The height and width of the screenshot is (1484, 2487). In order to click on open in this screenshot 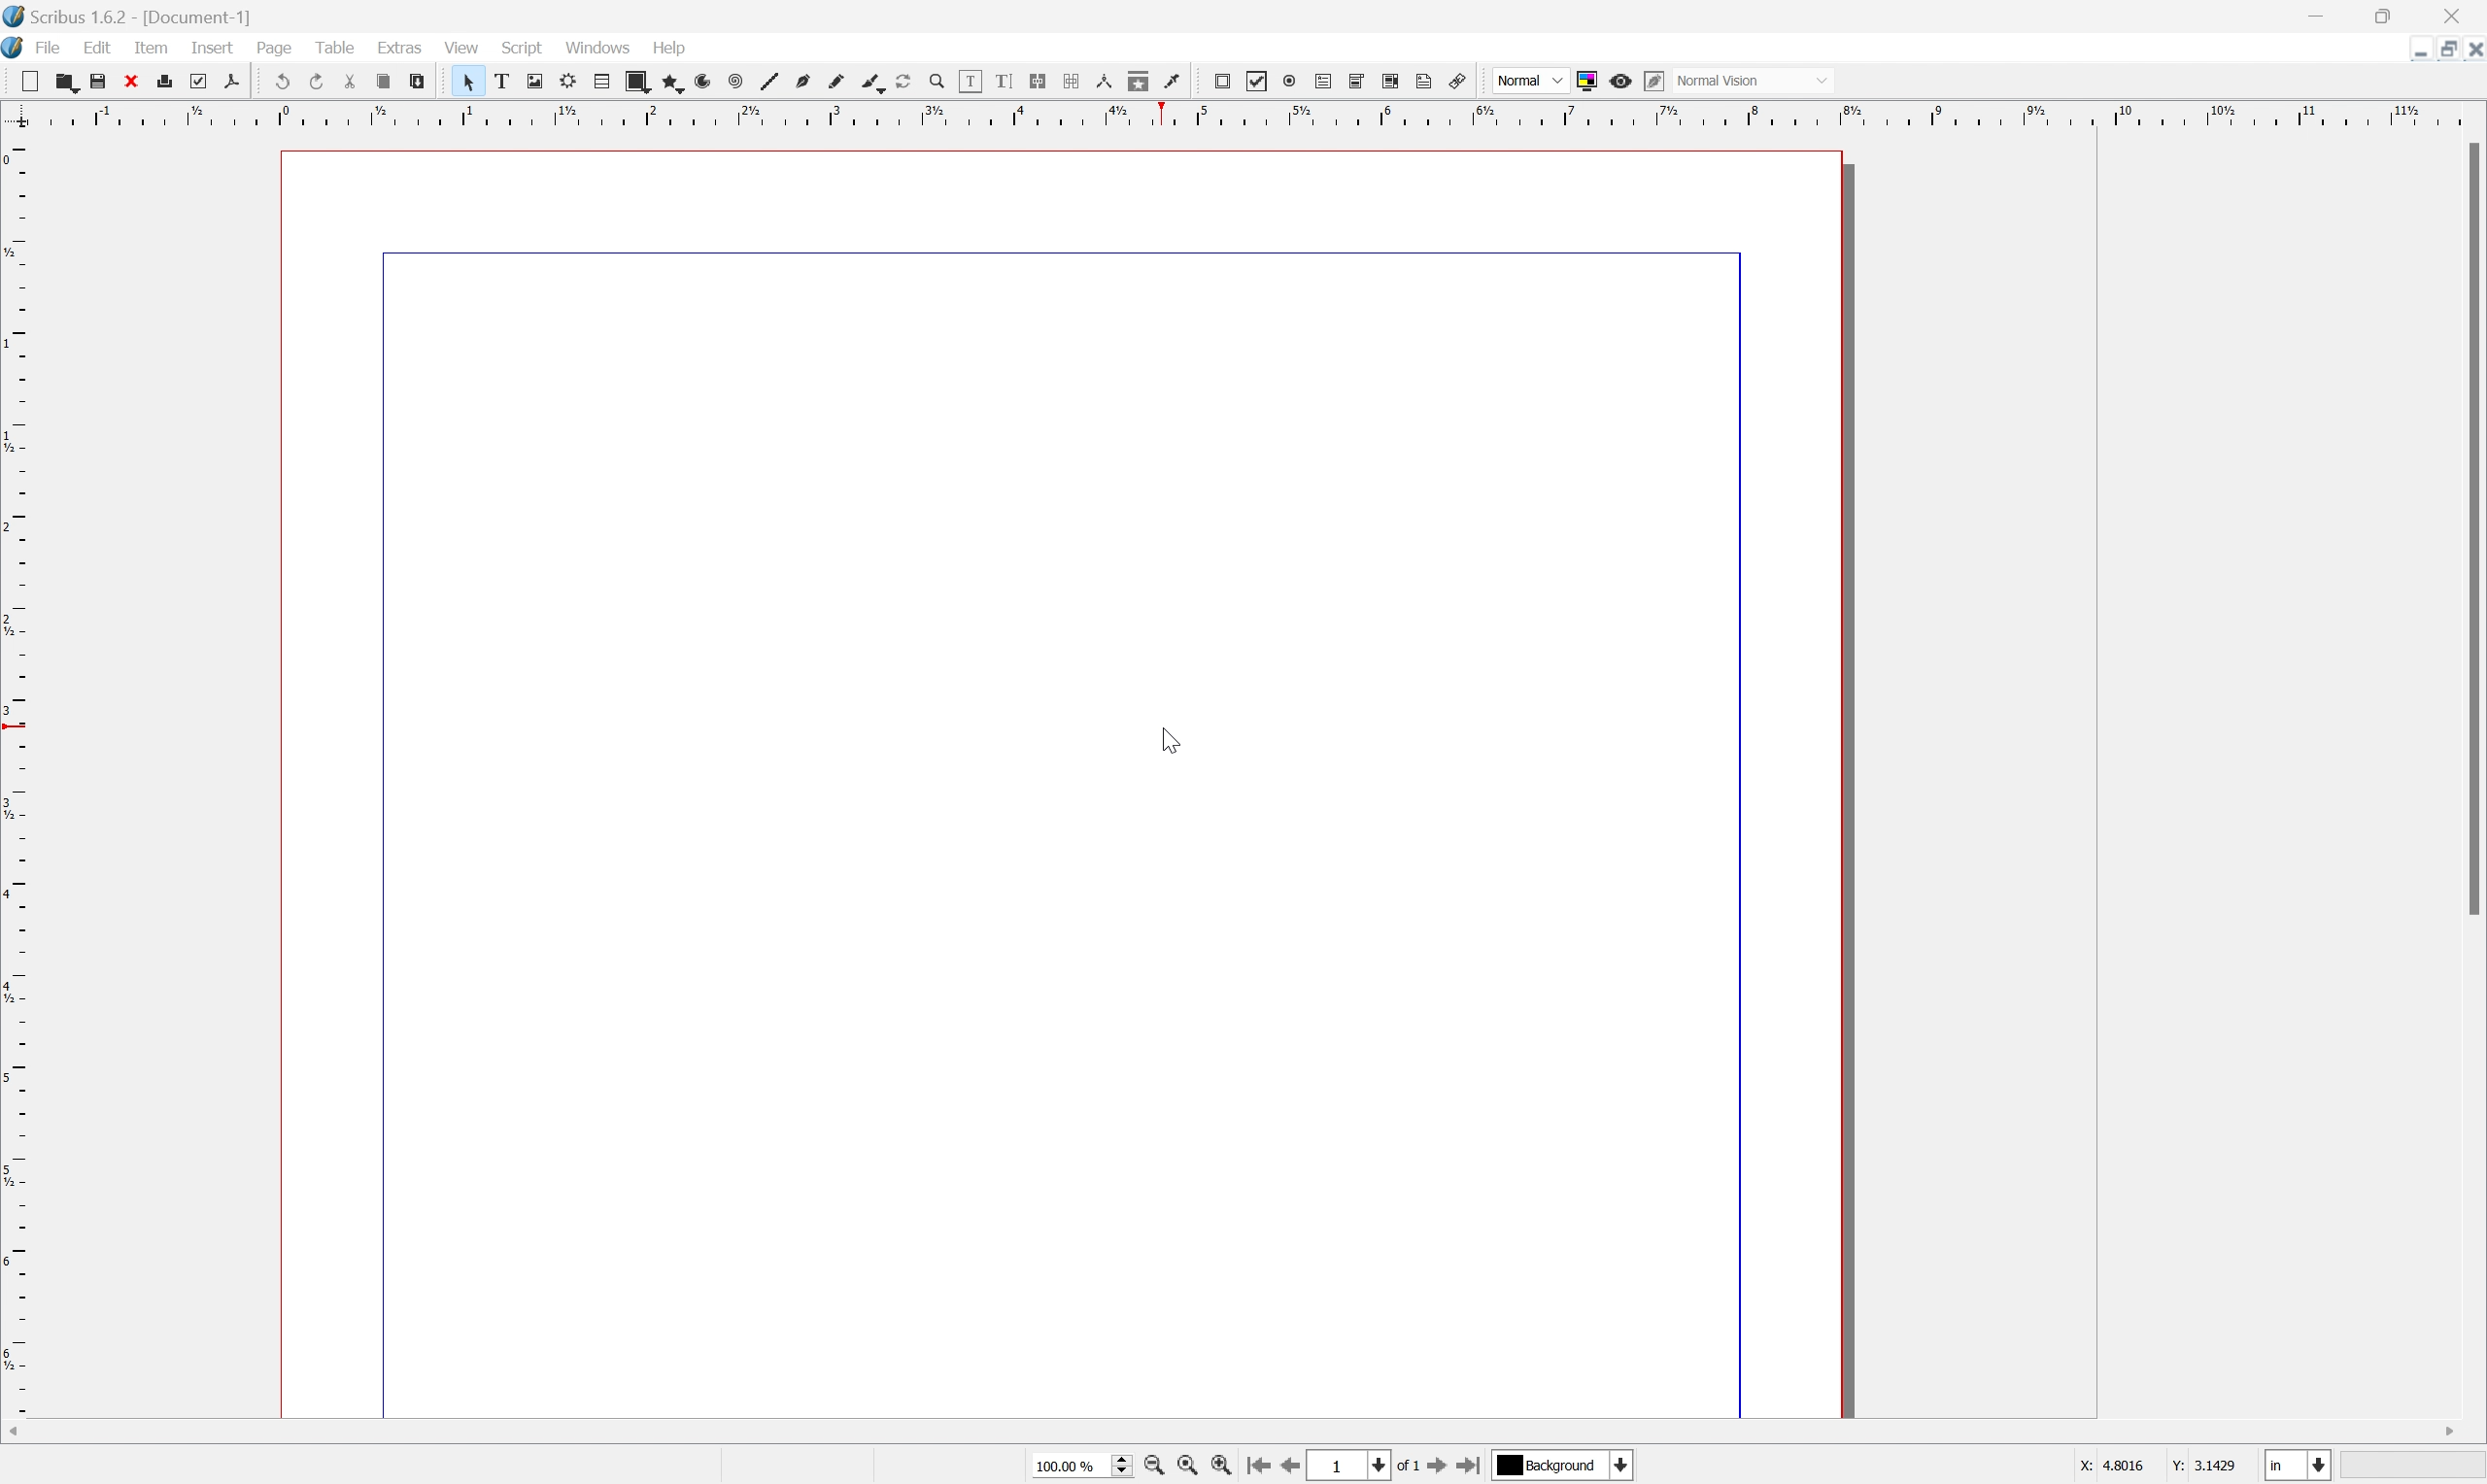, I will do `click(70, 85)`.